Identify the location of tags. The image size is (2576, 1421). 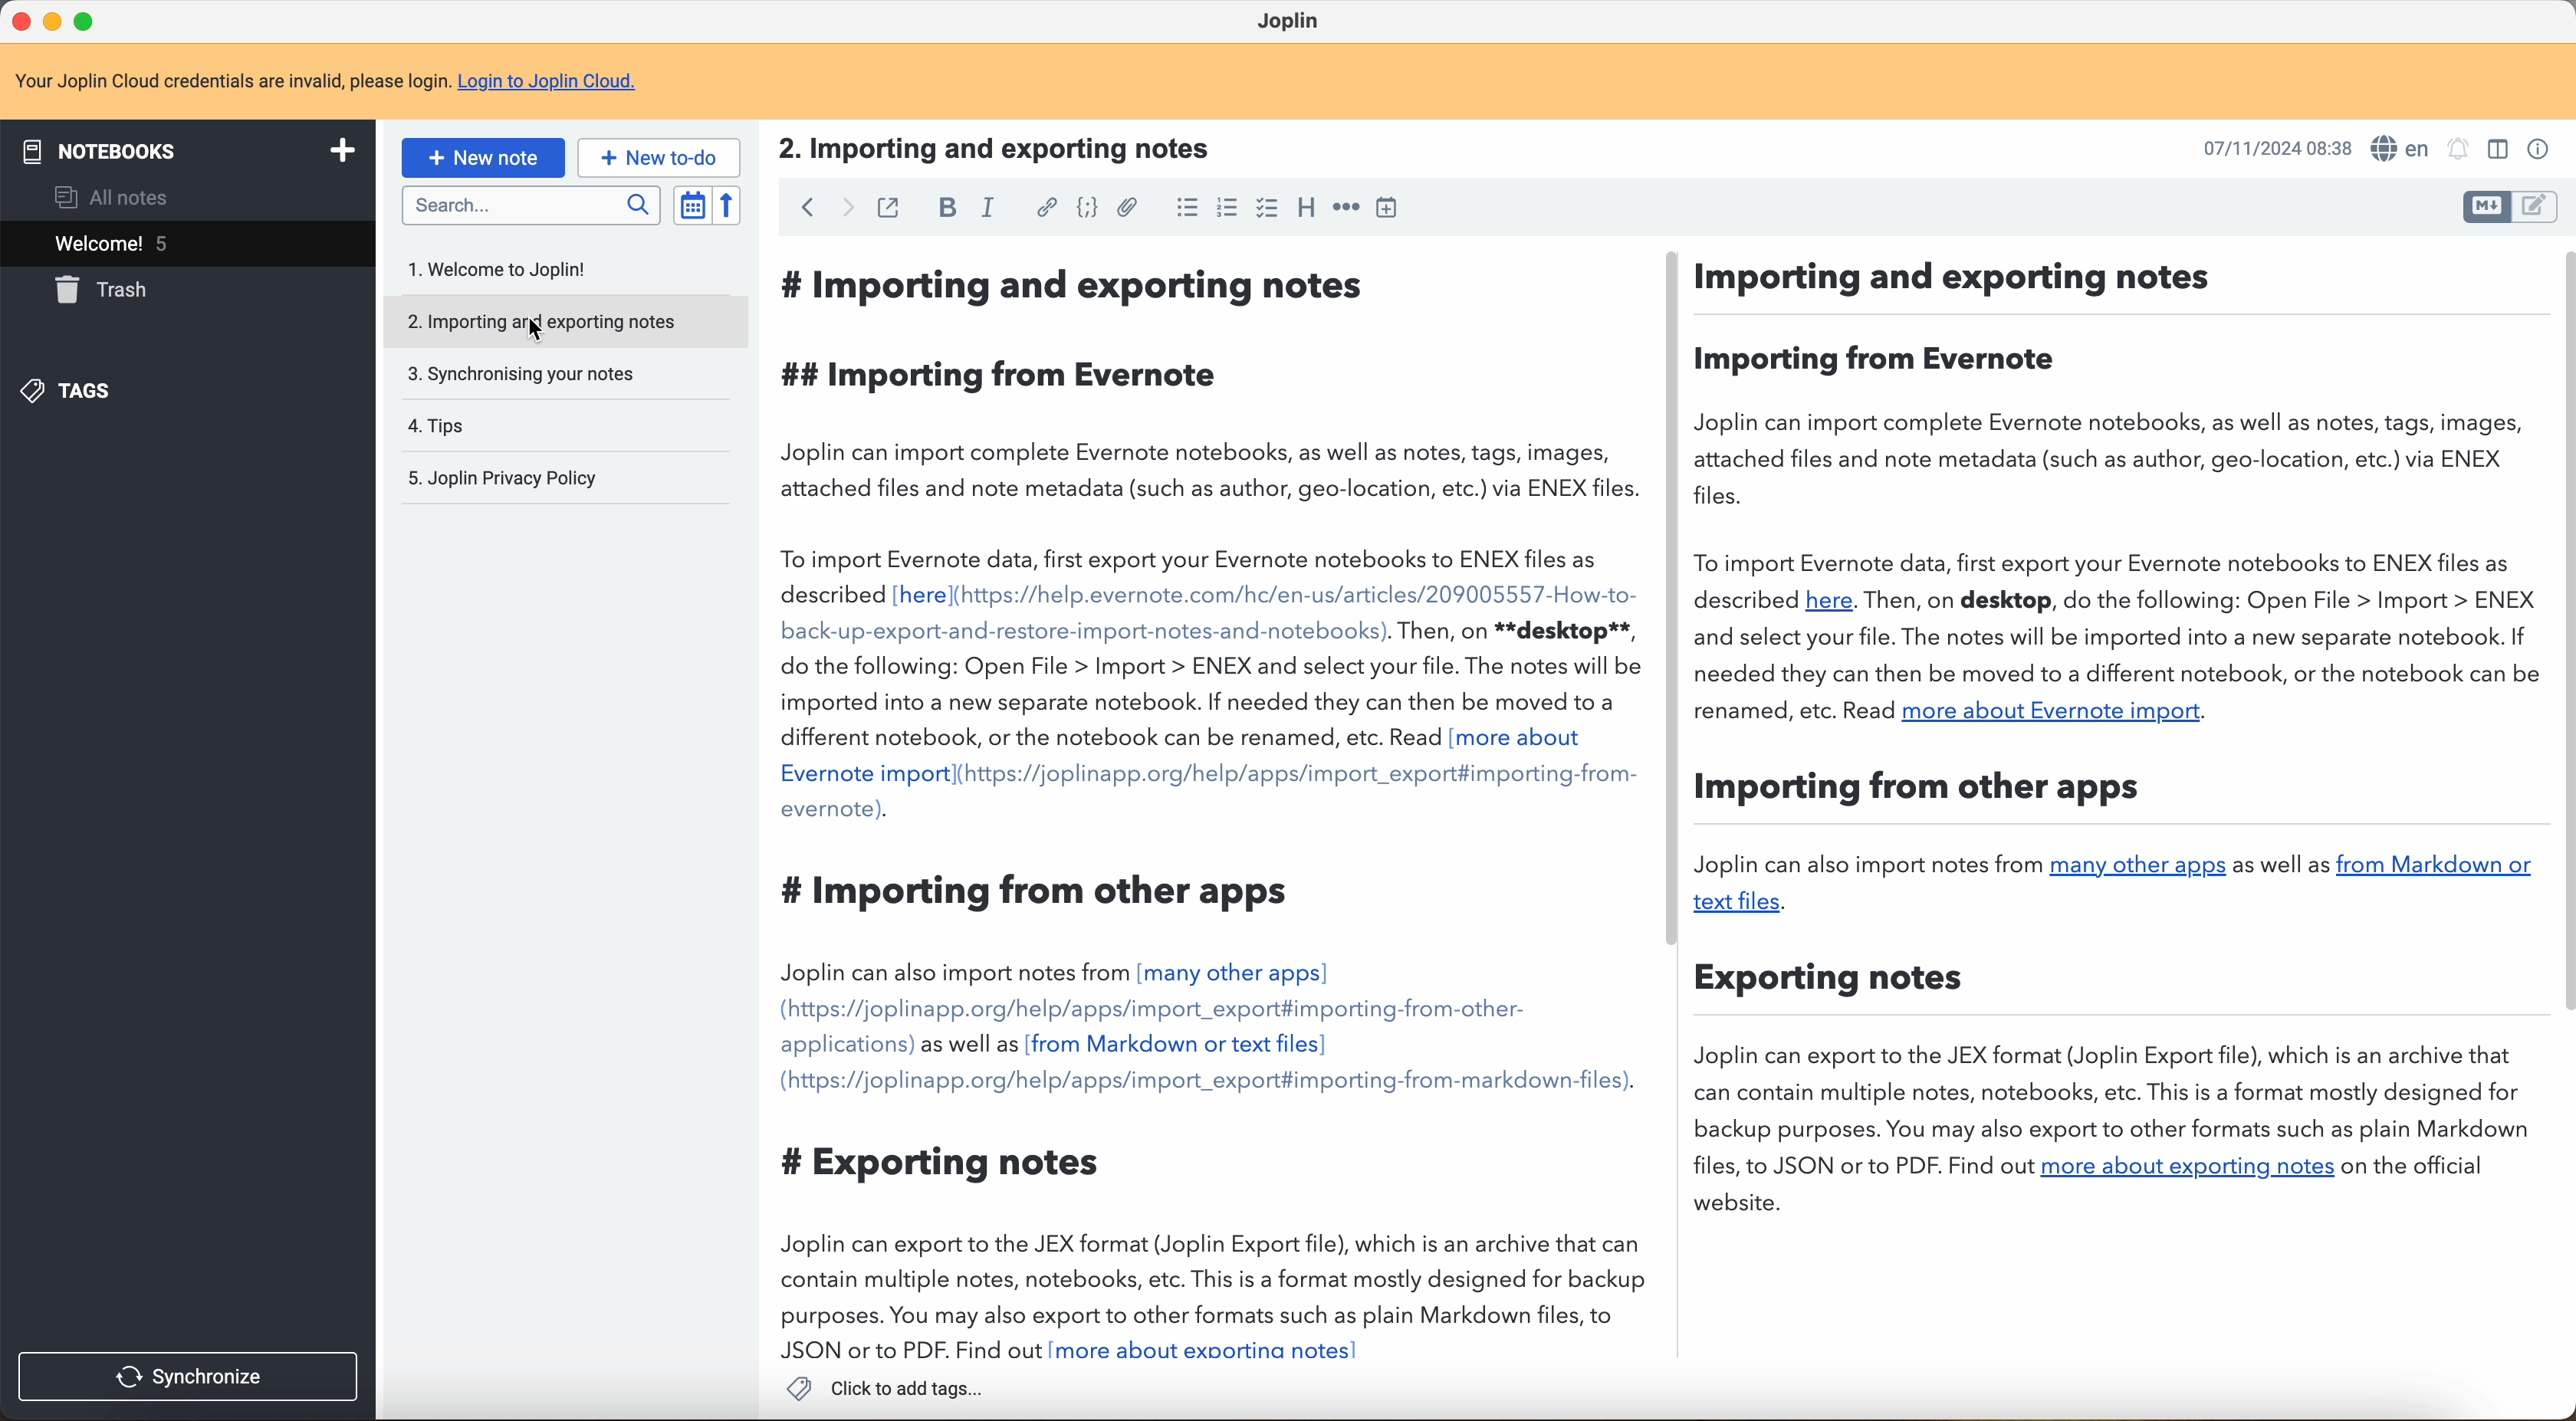
(74, 392).